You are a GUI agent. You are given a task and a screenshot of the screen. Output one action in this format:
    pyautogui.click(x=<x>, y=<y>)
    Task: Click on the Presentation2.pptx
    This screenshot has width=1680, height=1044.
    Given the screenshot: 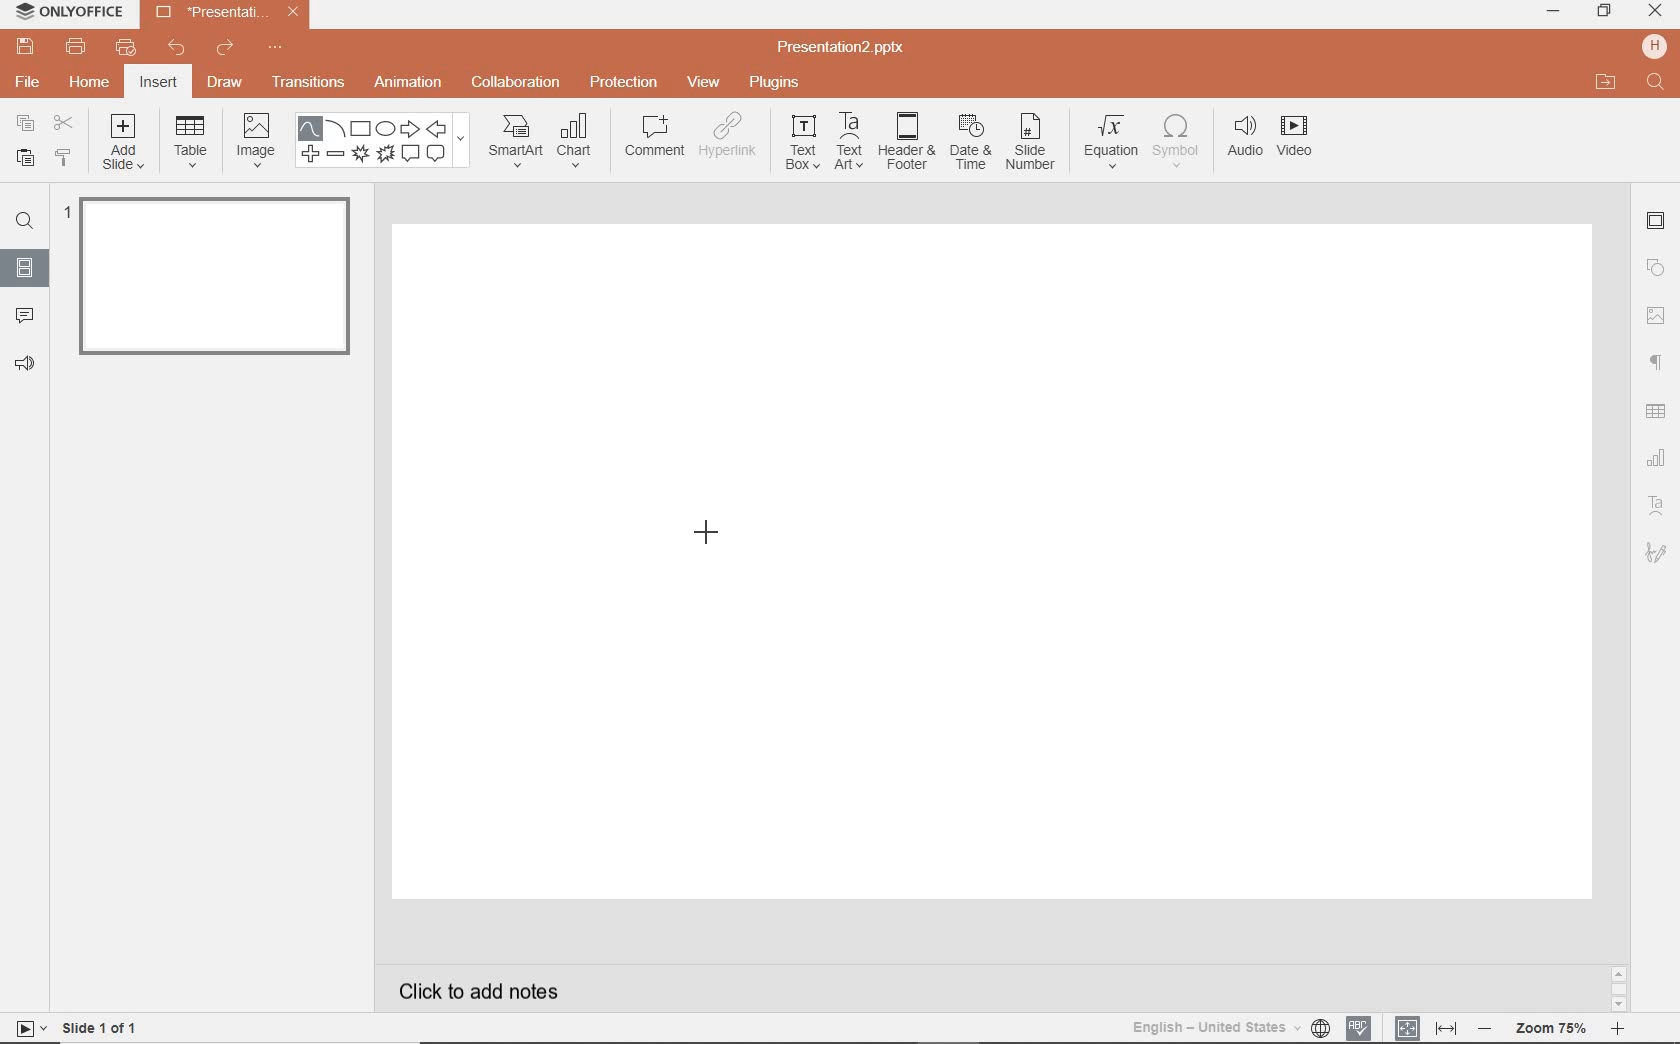 What is the action you would take?
    pyautogui.click(x=227, y=16)
    